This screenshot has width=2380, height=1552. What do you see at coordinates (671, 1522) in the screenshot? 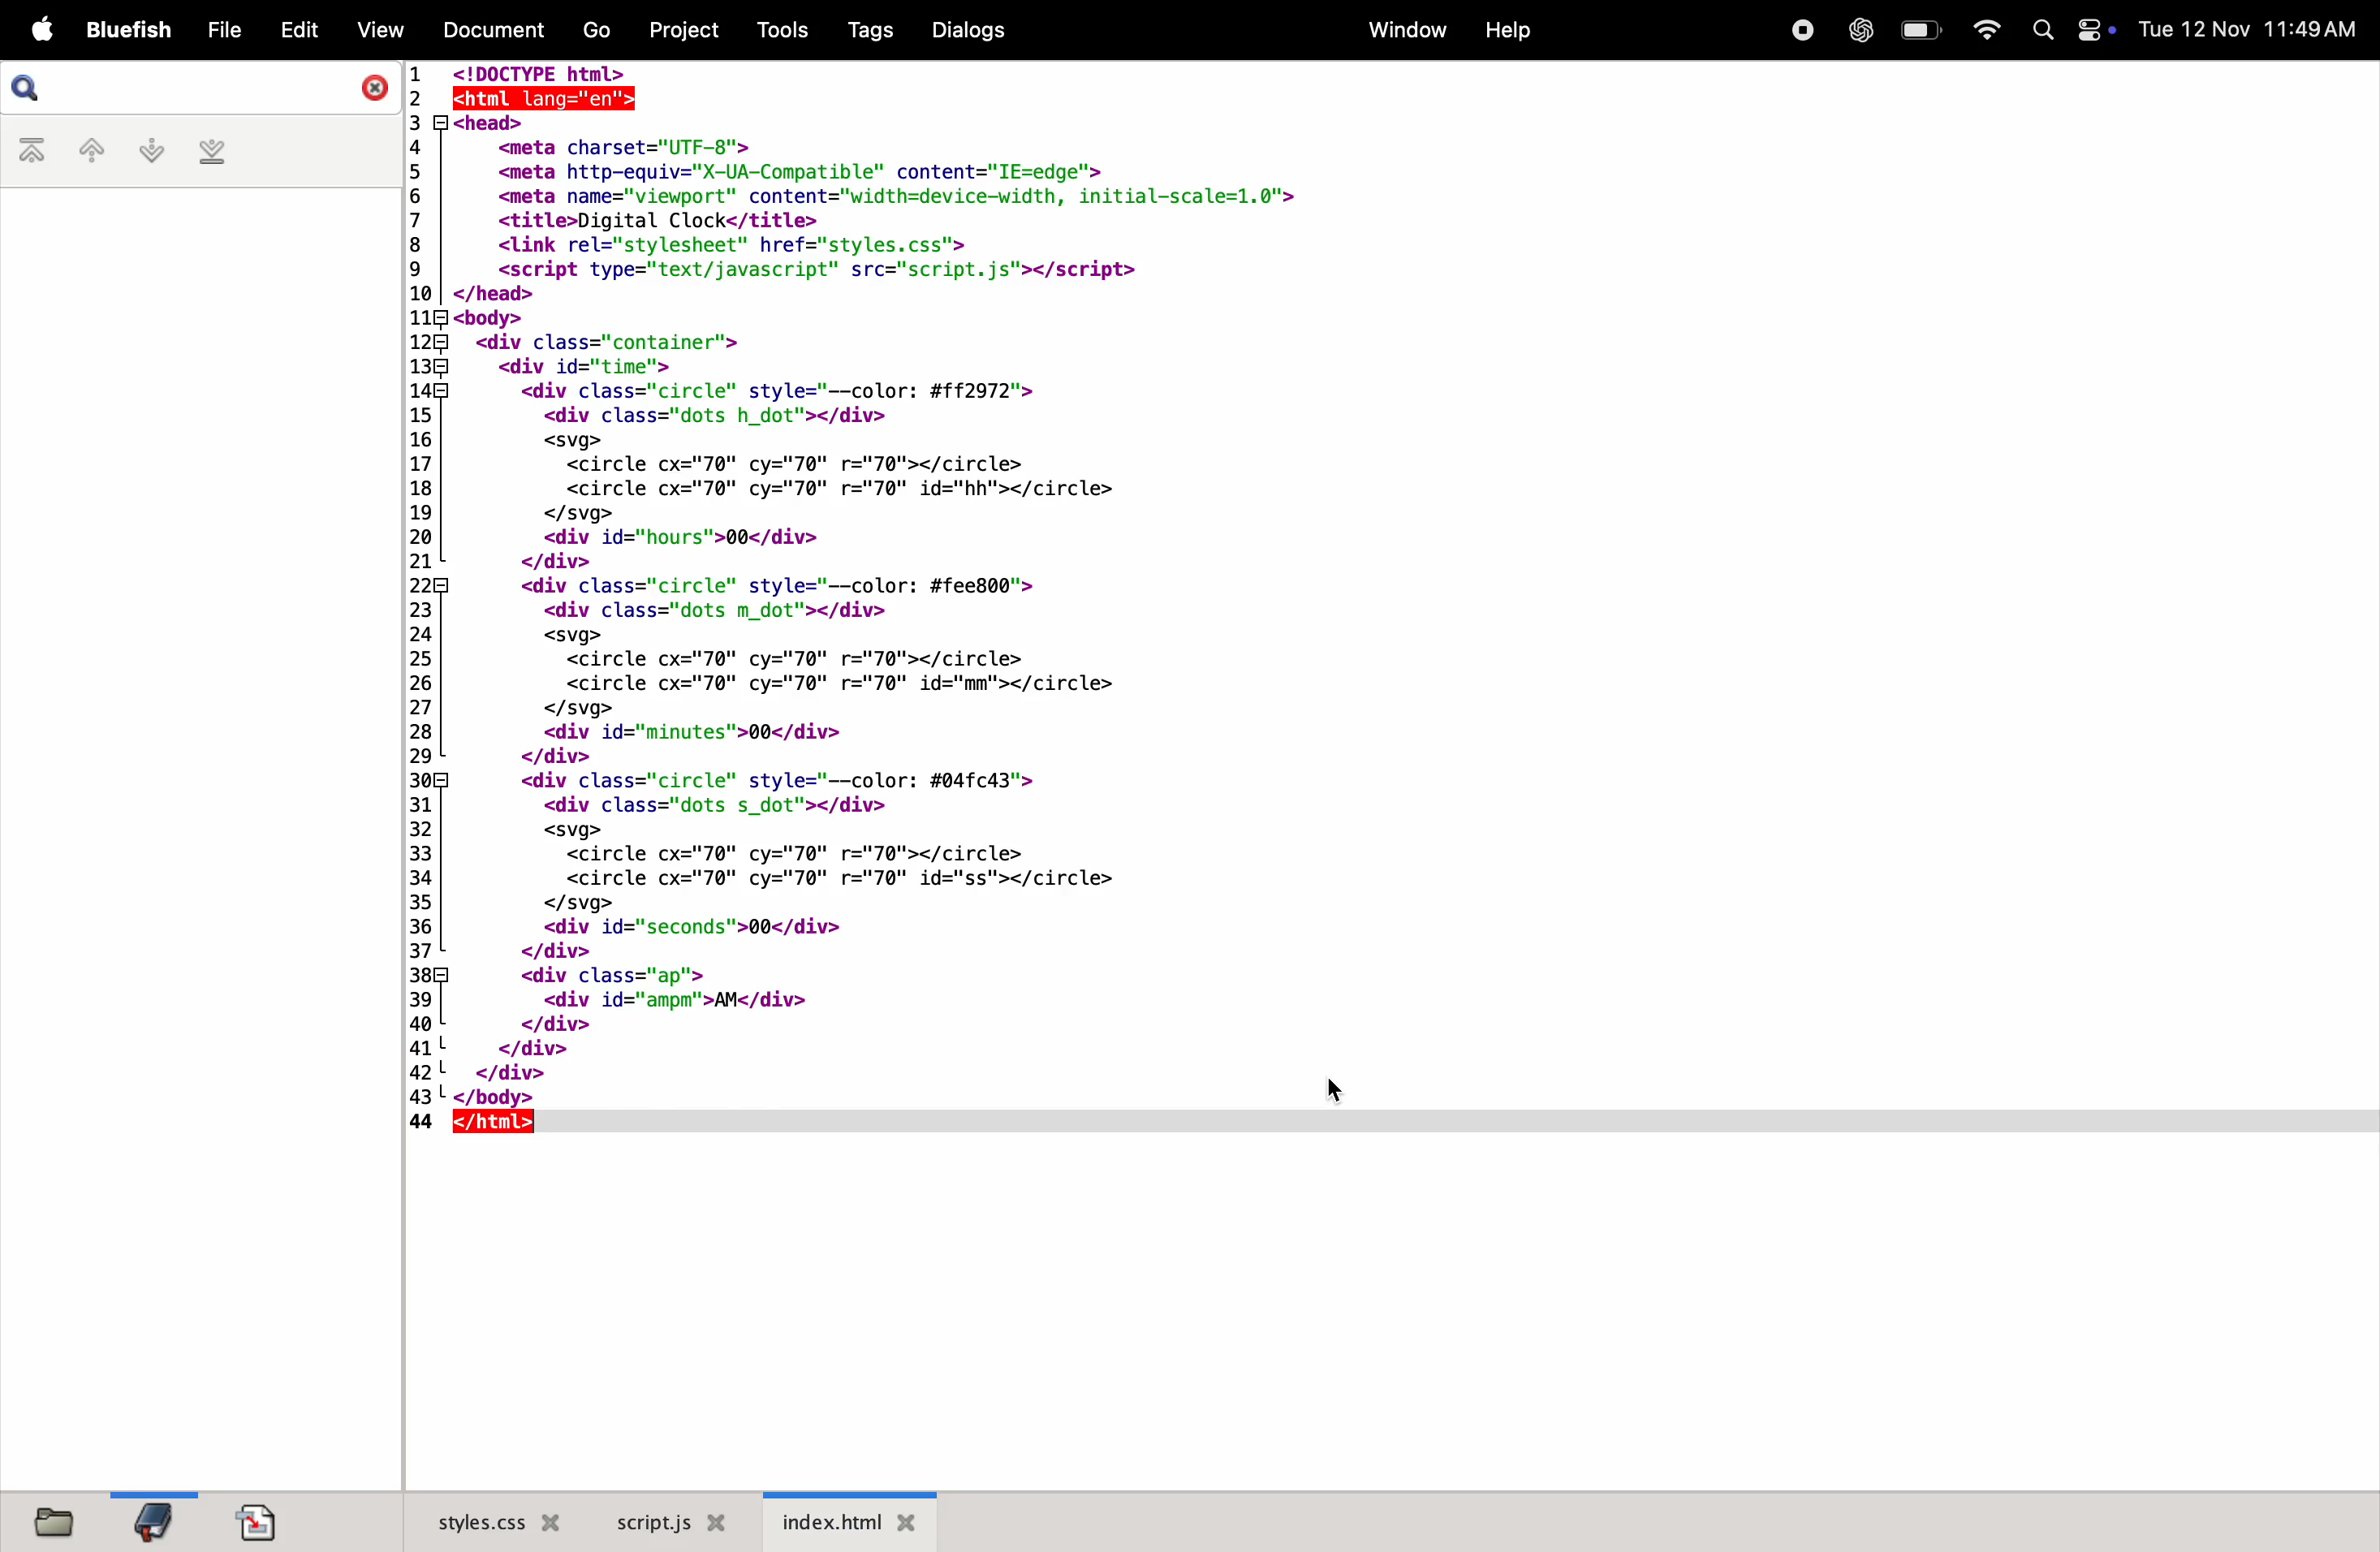
I see `script.js` at bounding box center [671, 1522].